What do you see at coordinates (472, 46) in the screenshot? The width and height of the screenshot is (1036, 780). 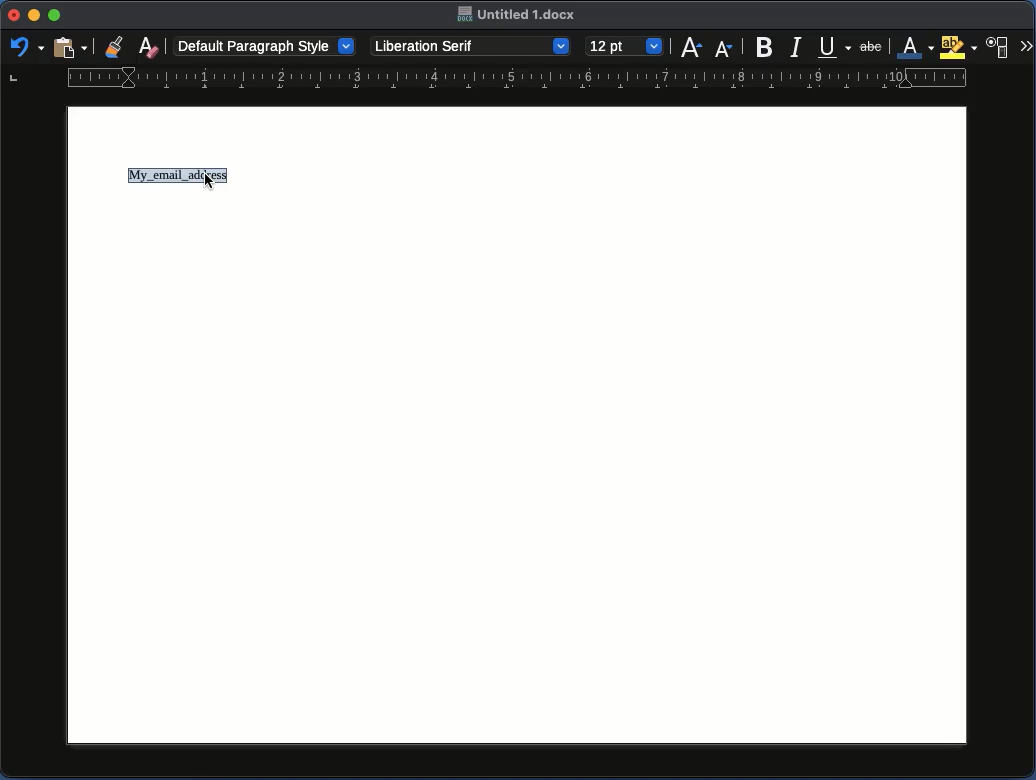 I see `Liberation Serif` at bounding box center [472, 46].